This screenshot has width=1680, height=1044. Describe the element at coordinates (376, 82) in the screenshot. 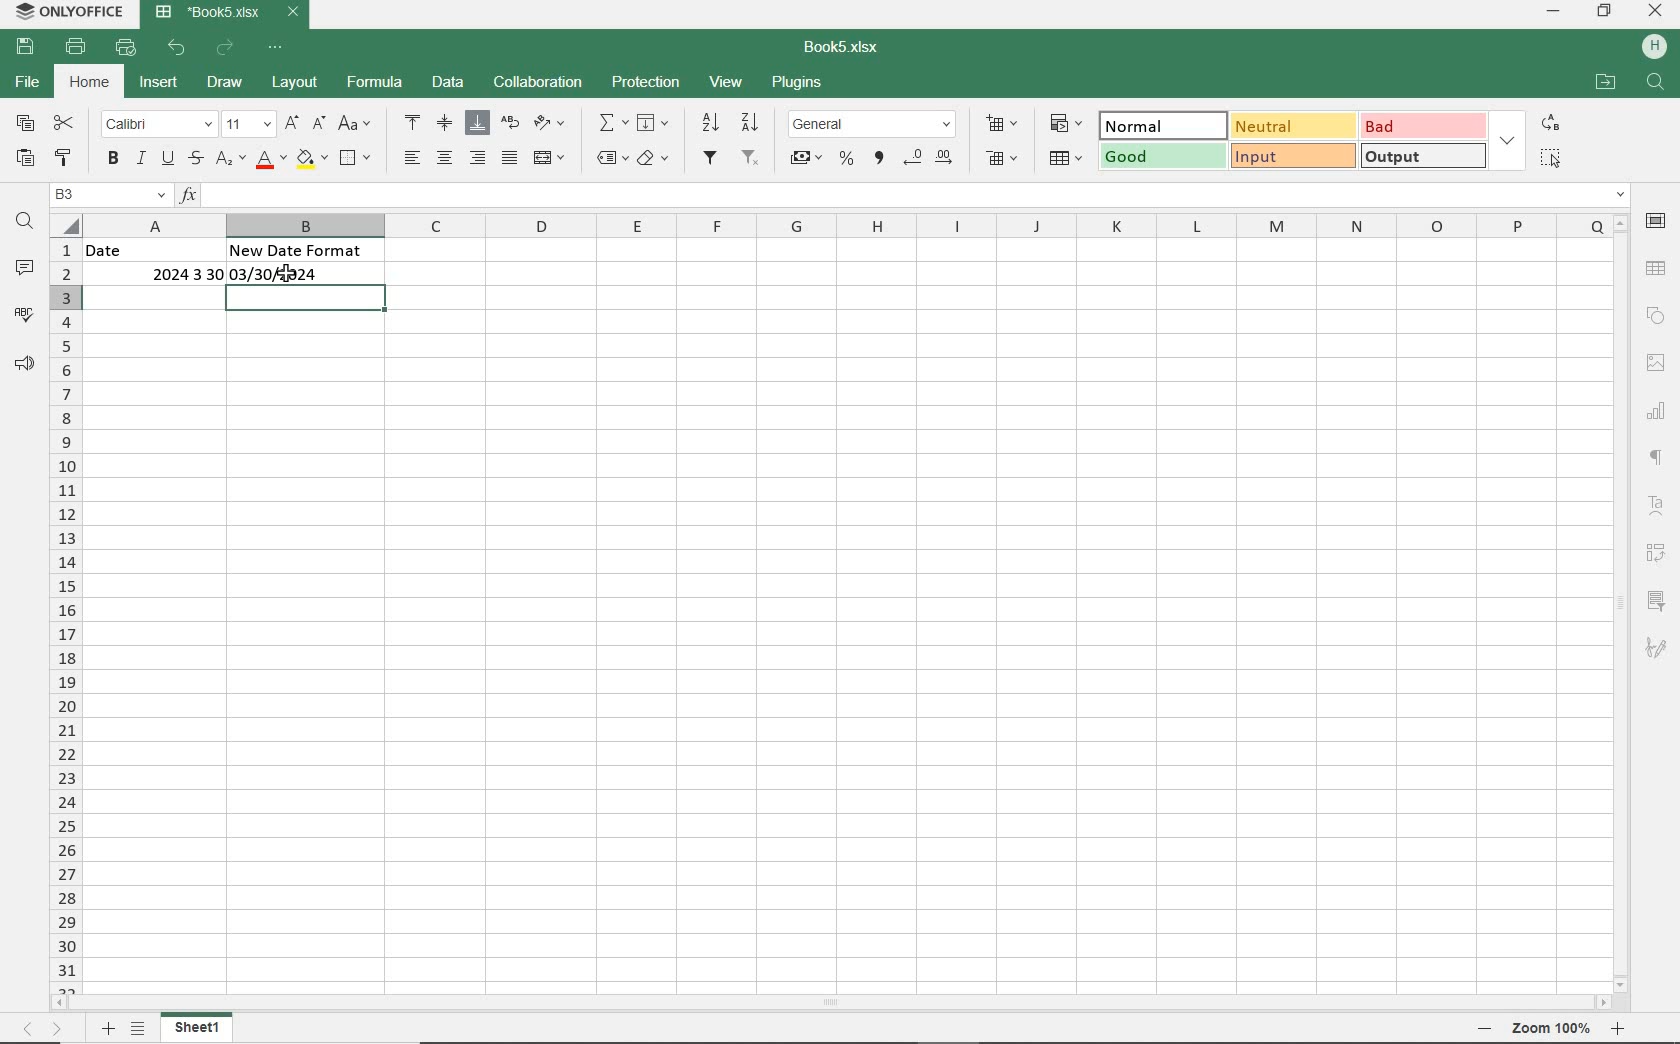

I see `FORMULA` at that location.